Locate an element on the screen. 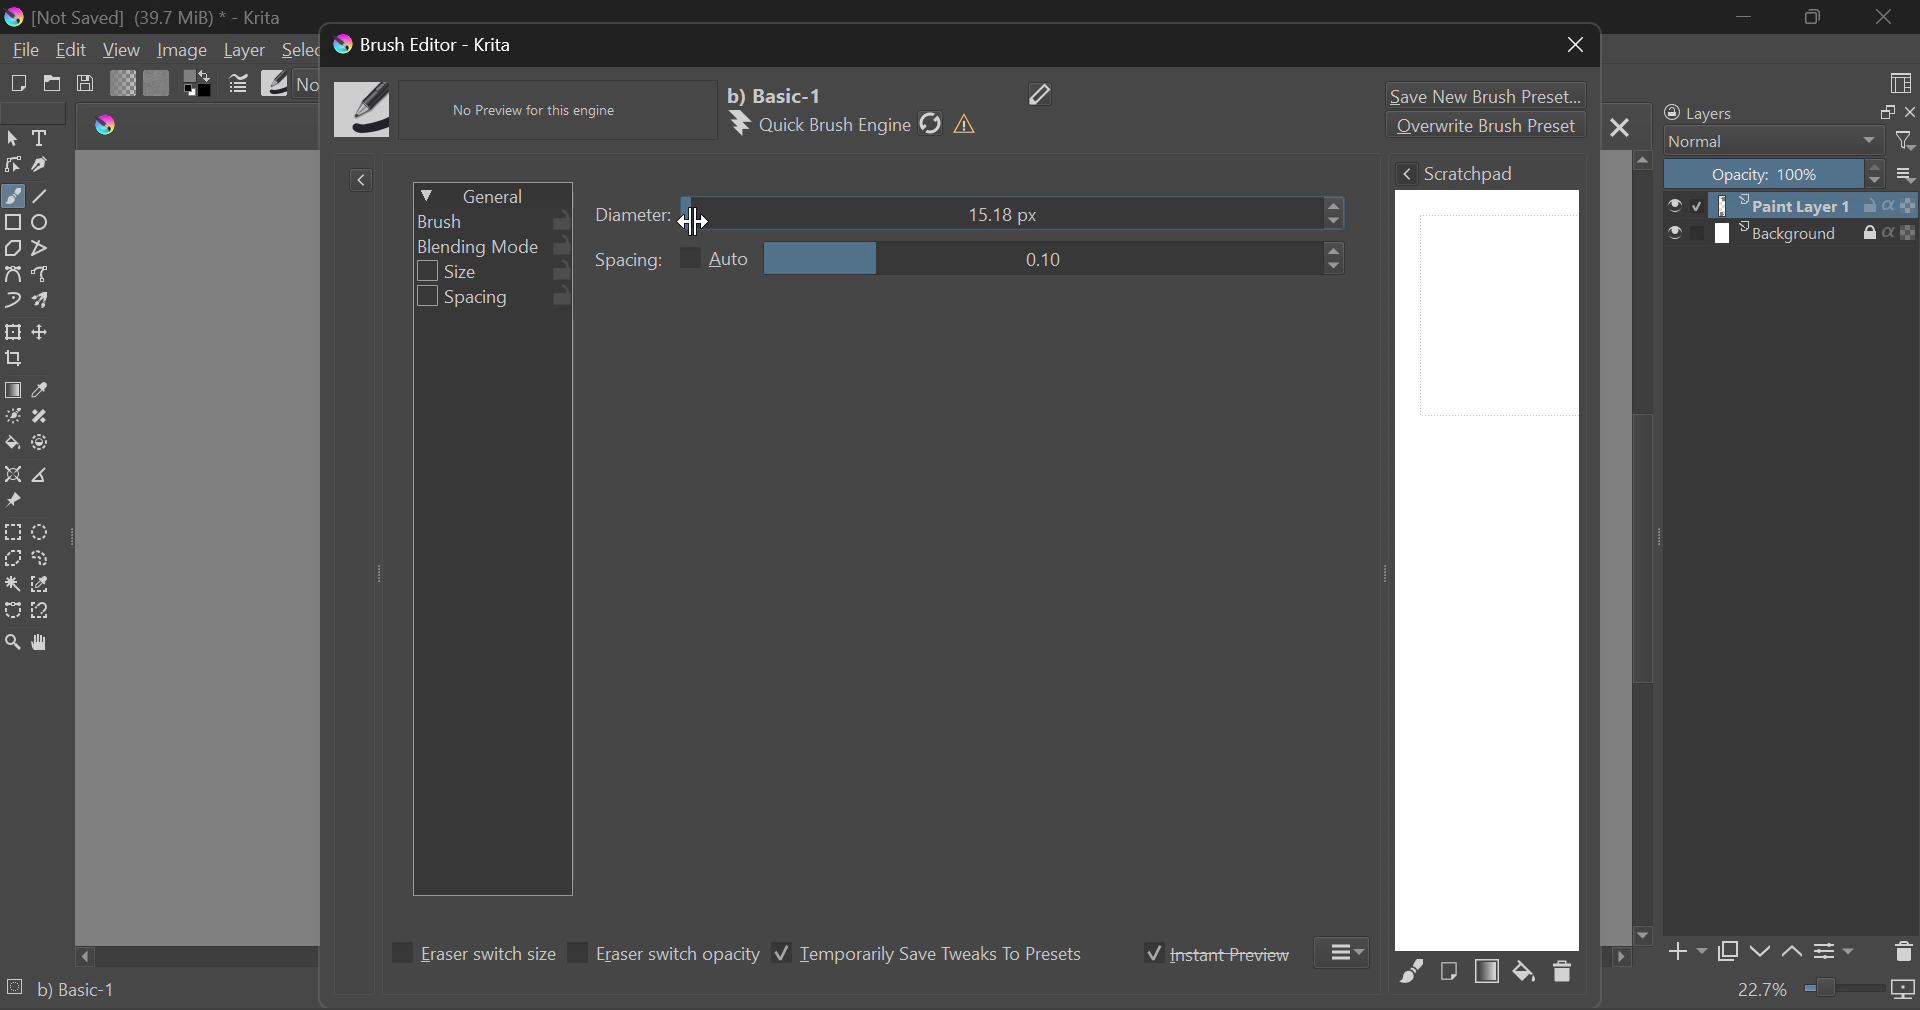 The width and height of the screenshot is (1920, 1010). Open is located at coordinates (50, 82).